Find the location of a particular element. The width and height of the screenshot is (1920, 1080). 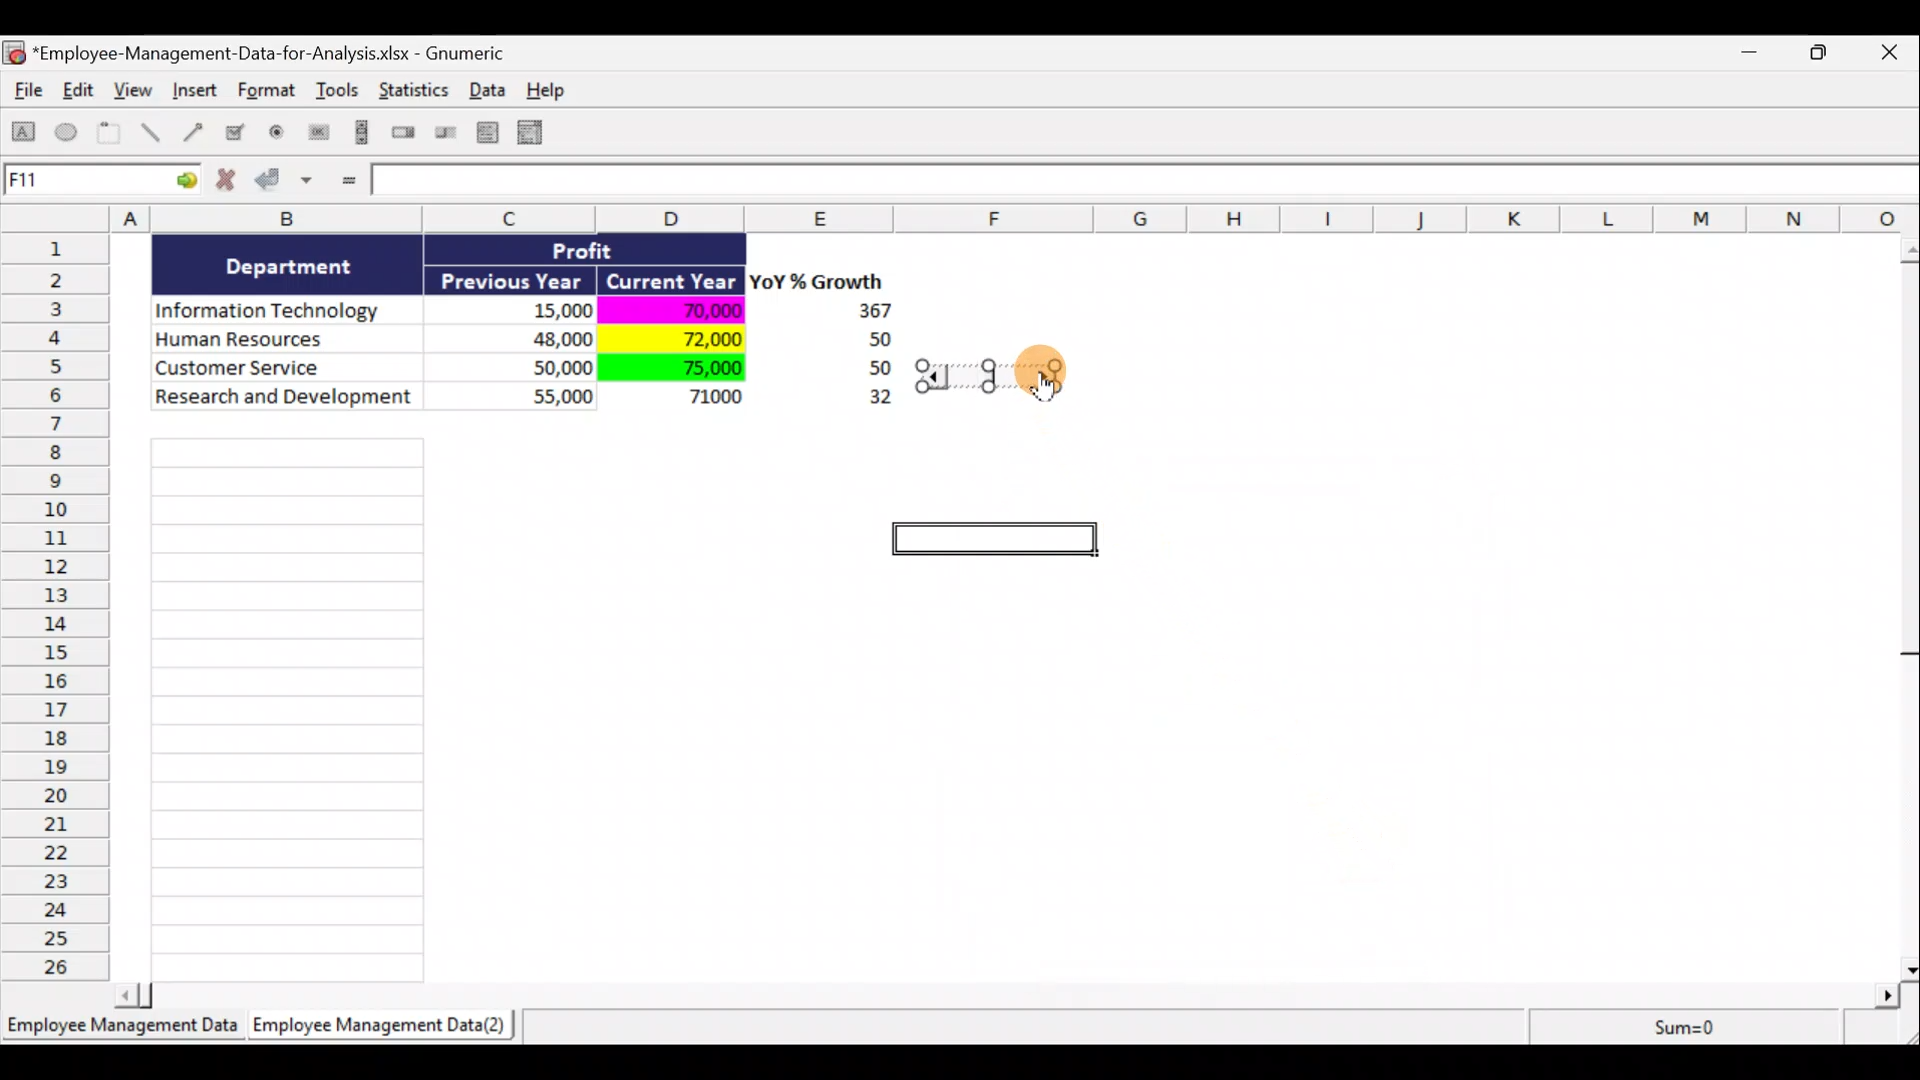

Create a rectangle object is located at coordinates (24, 135).